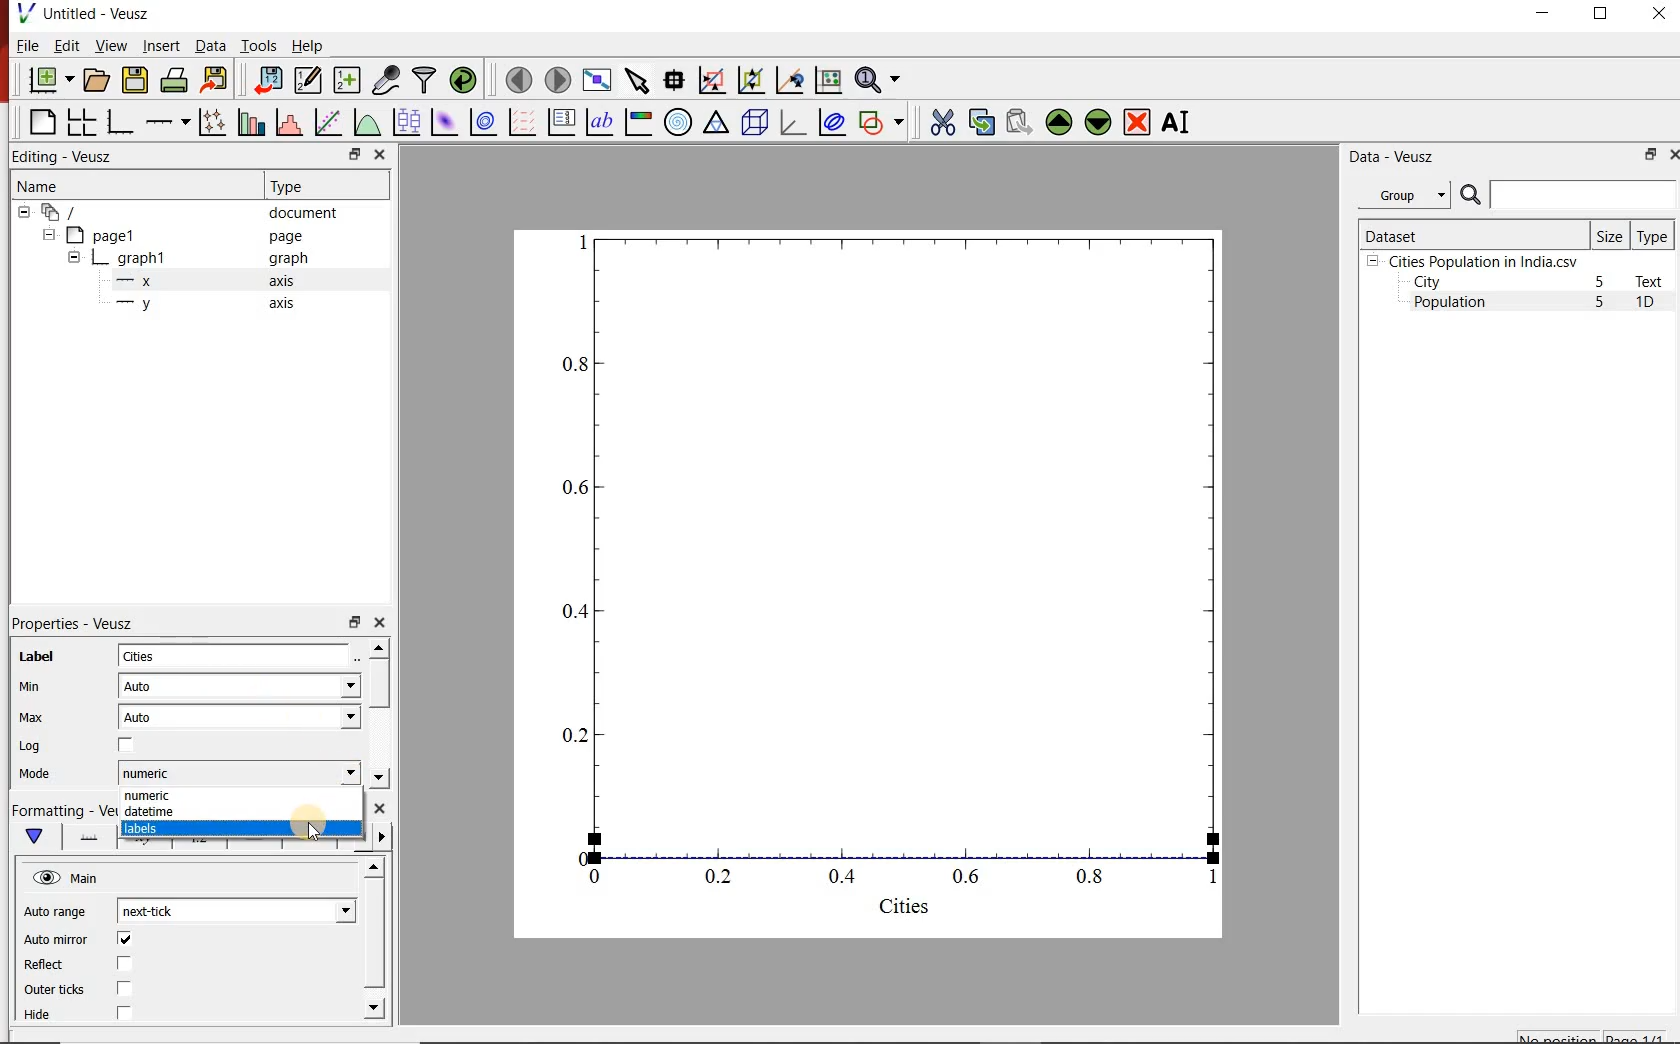 The height and width of the screenshot is (1044, 1680). What do you see at coordinates (382, 154) in the screenshot?
I see `close` at bounding box center [382, 154].